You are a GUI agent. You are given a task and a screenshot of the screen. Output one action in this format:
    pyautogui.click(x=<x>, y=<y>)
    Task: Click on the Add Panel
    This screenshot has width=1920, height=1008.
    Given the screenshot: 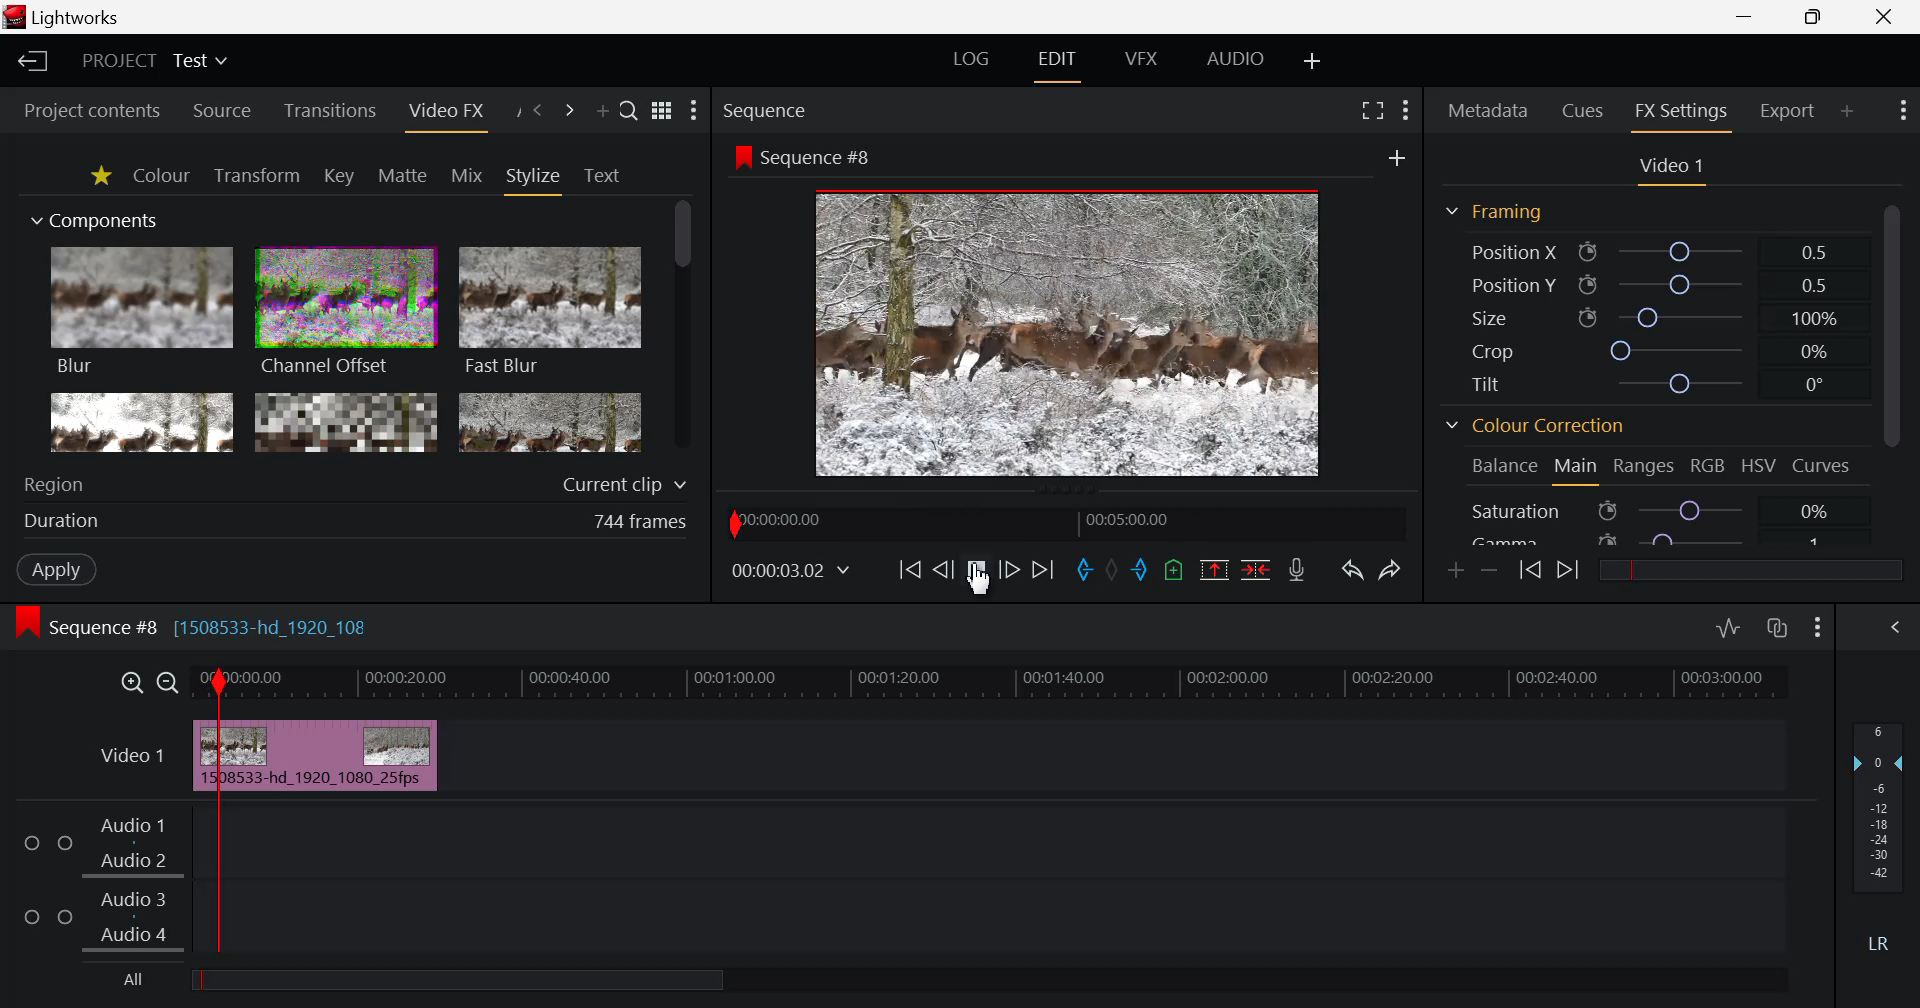 What is the action you would take?
    pyautogui.click(x=602, y=110)
    